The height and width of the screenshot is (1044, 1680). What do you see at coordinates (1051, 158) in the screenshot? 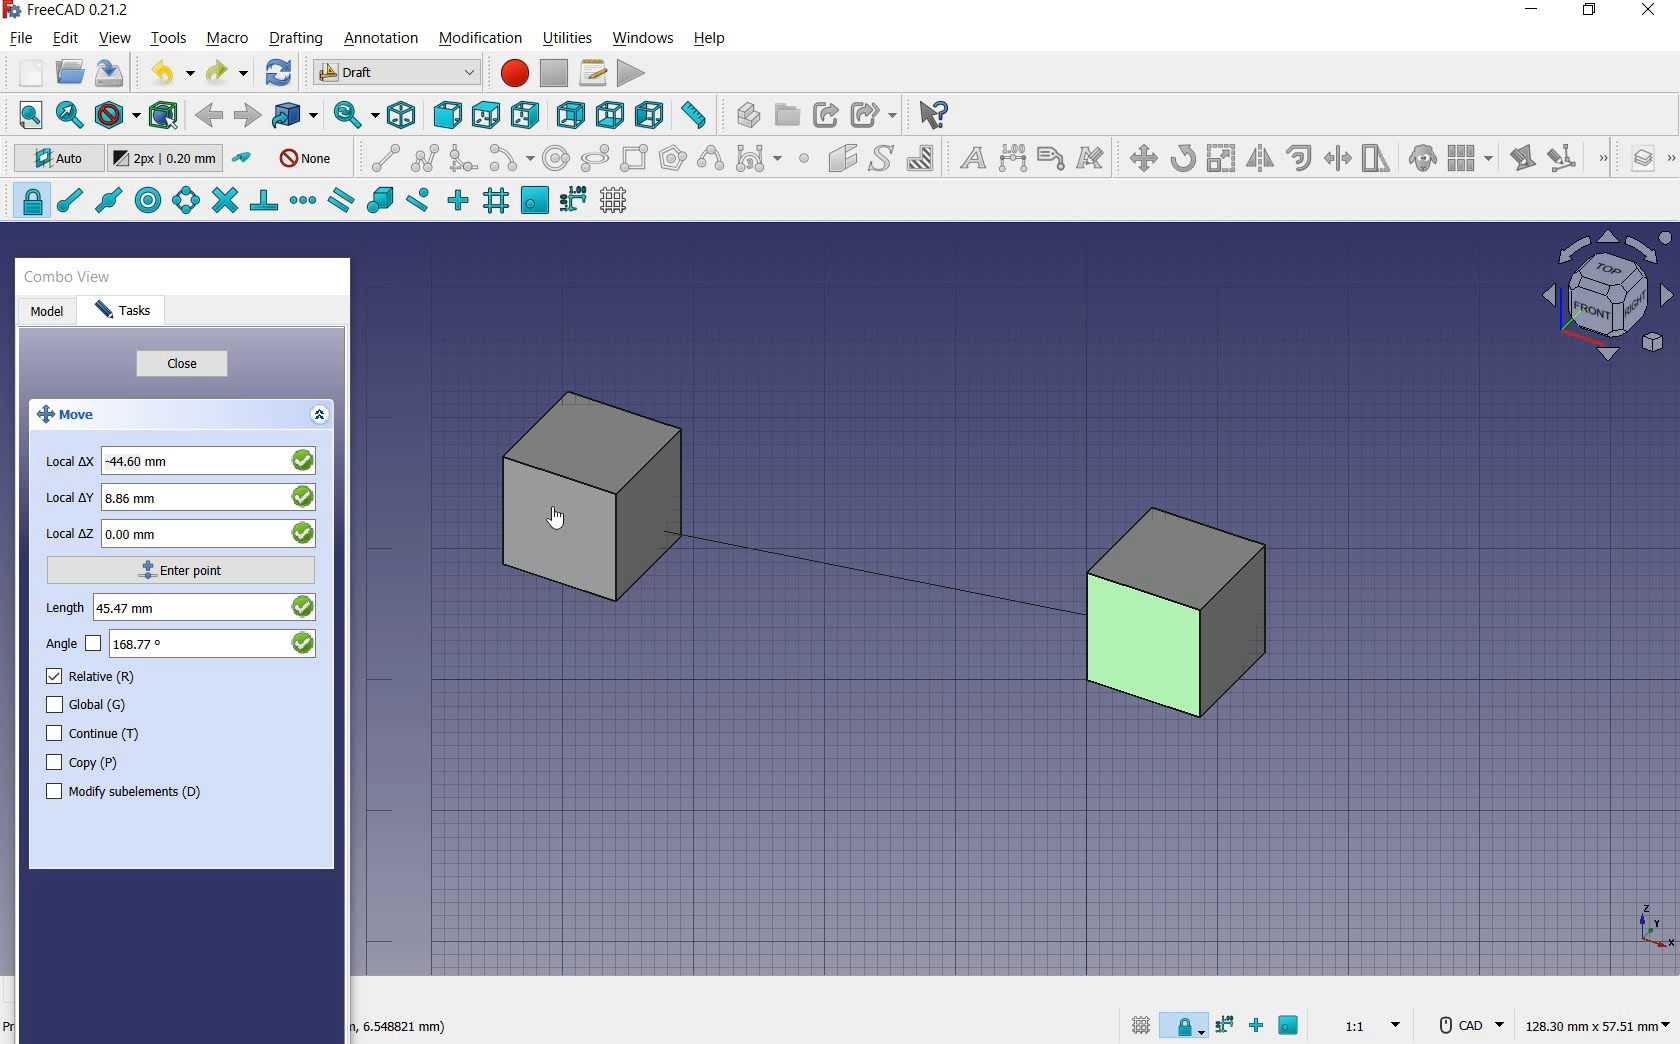
I see `label` at bounding box center [1051, 158].